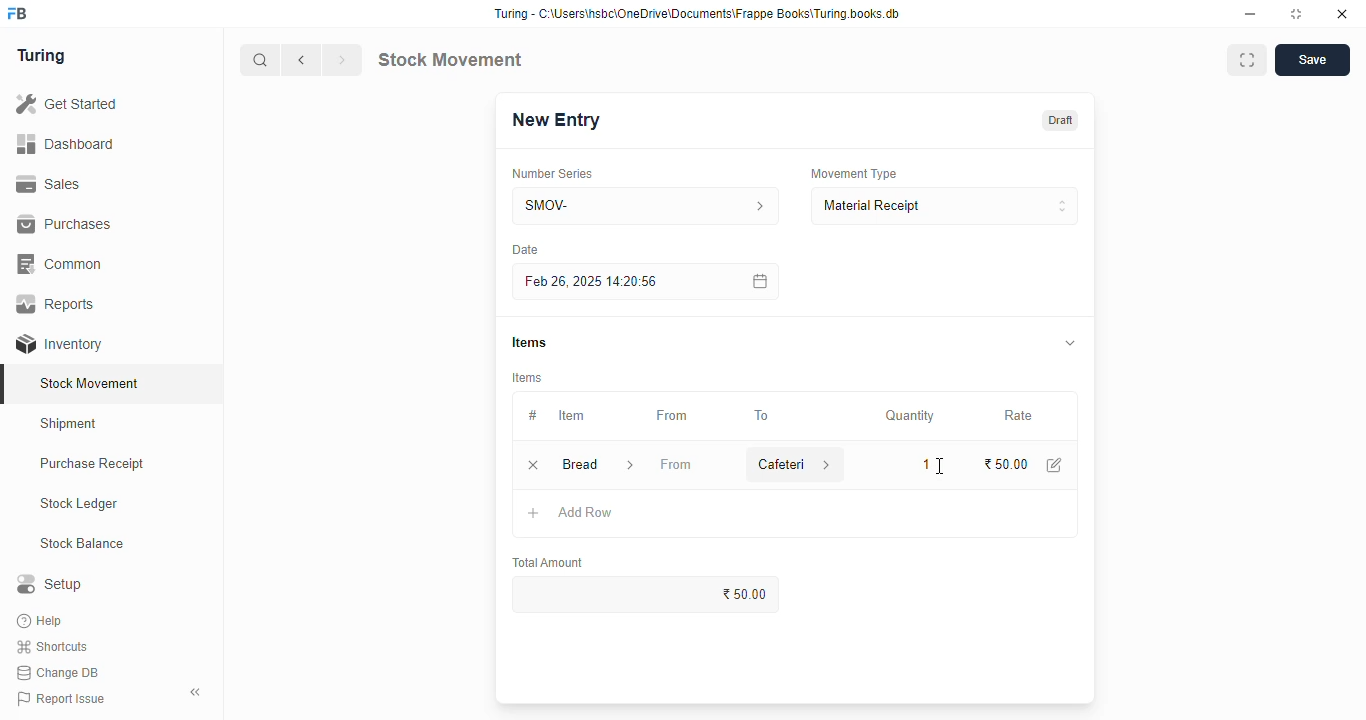 The width and height of the screenshot is (1366, 720). Describe the element at coordinates (595, 282) in the screenshot. I see `feb 26, 2025 14:20:56` at that location.